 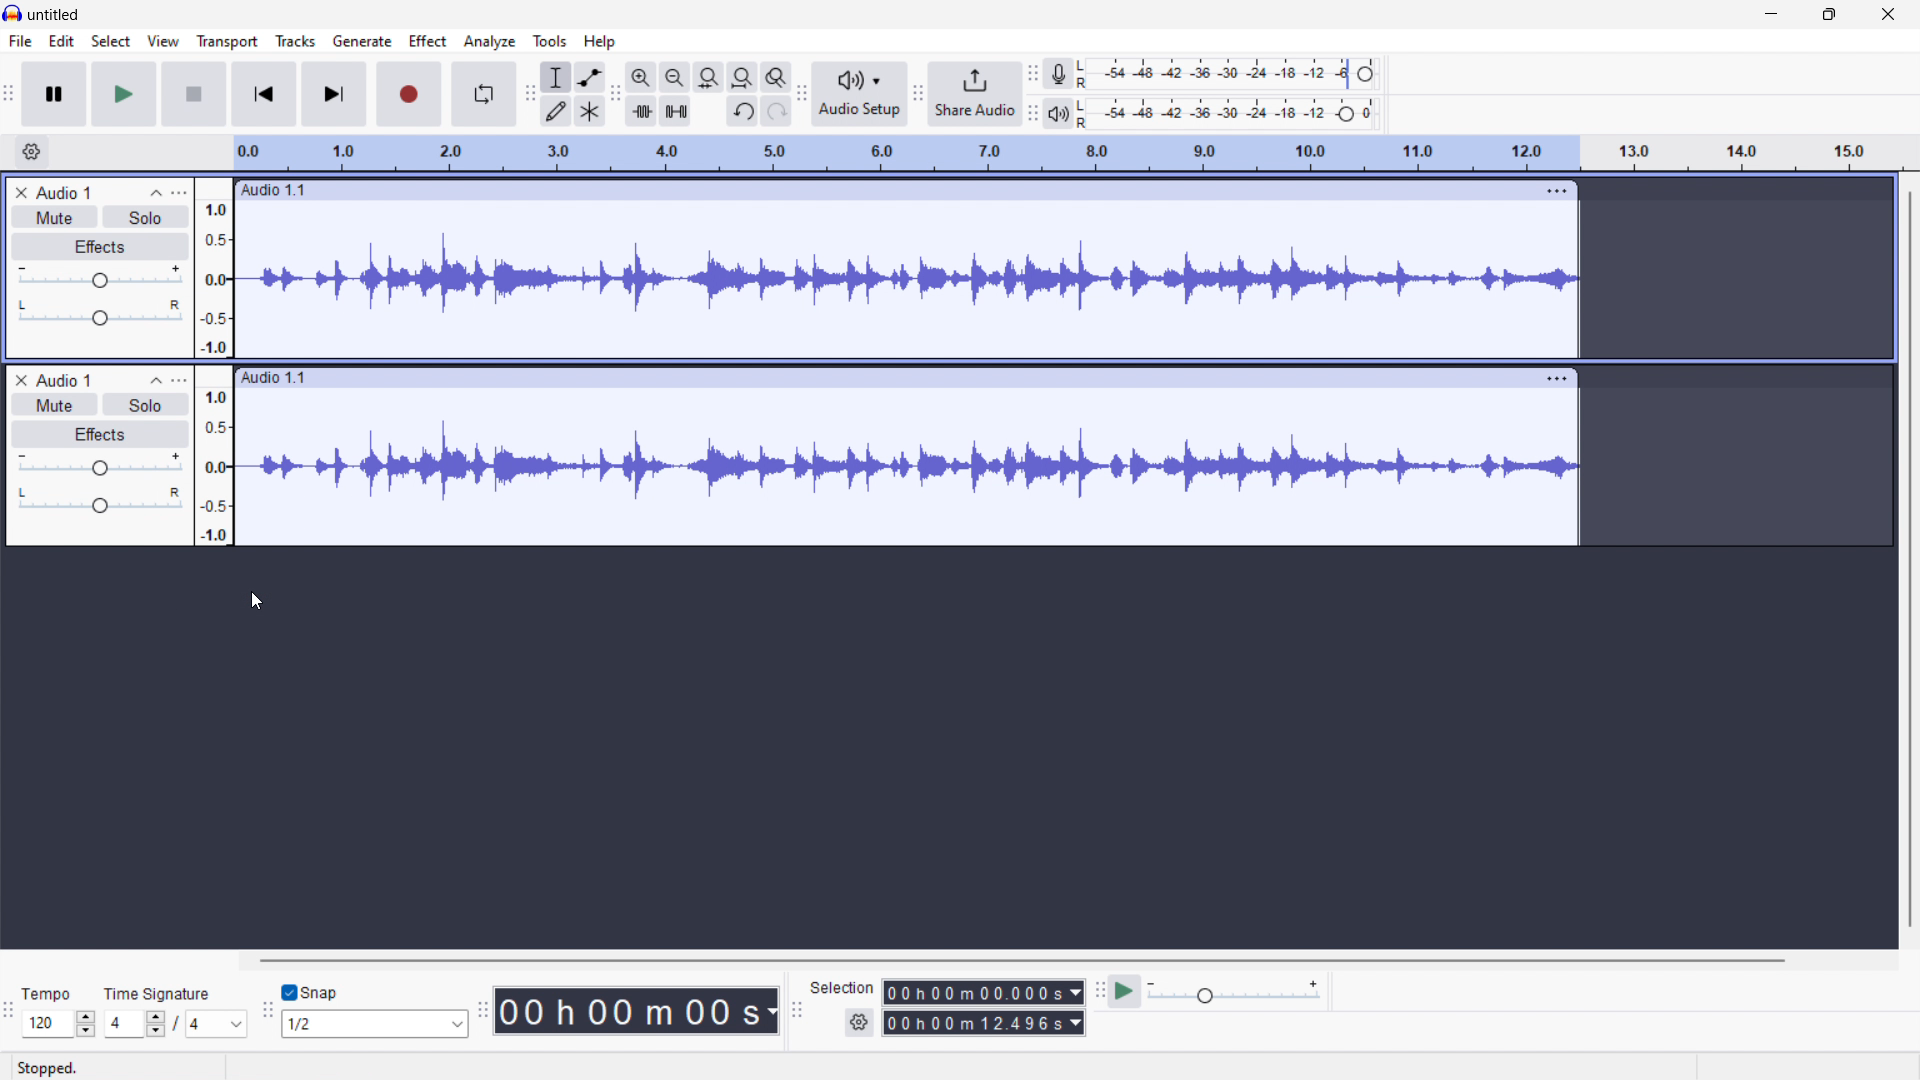 What do you see at coordinates (355, 1024) in the screenshot?
I see `1/2` at bounding box center [355, 1024].